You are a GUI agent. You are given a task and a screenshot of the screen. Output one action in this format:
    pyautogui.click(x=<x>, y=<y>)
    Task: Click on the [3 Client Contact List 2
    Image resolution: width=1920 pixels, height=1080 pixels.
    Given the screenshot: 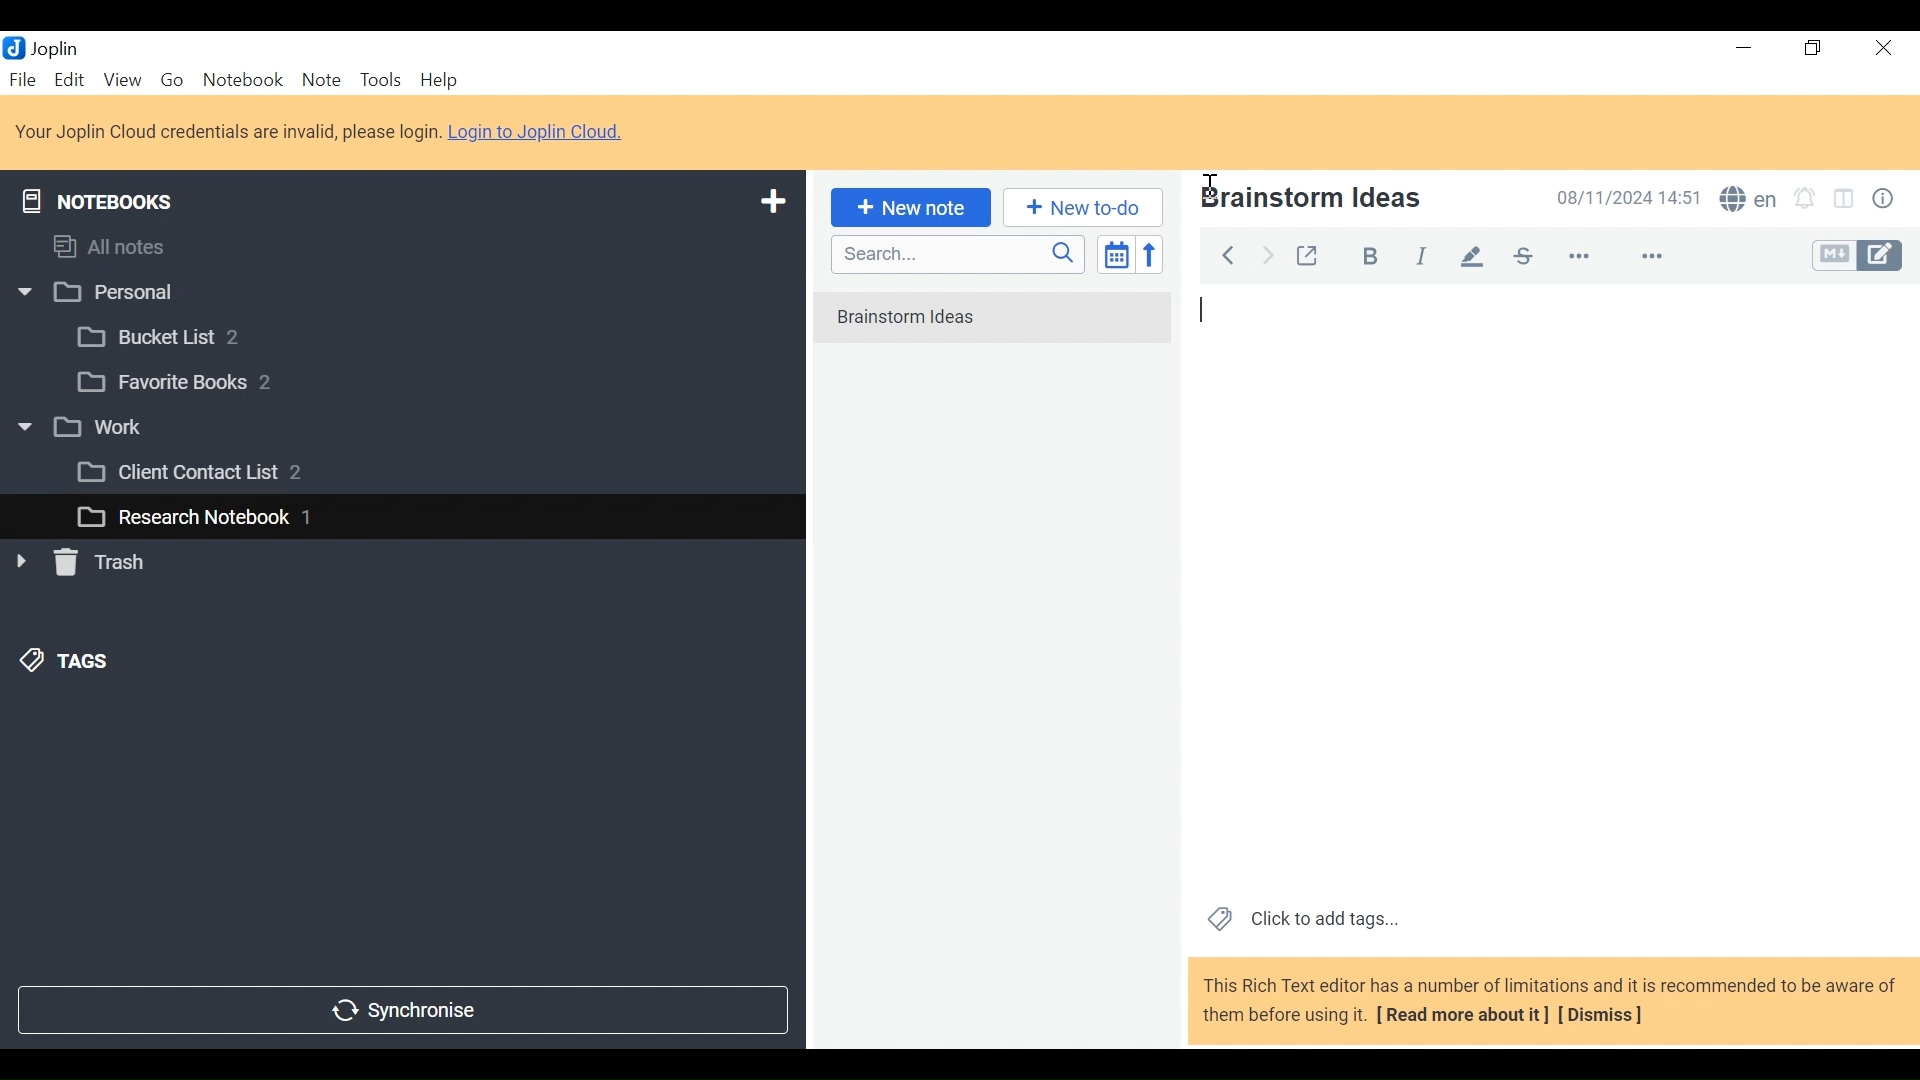 What is the action you would take?
    pyautogui.click(x=219, y=477)
    